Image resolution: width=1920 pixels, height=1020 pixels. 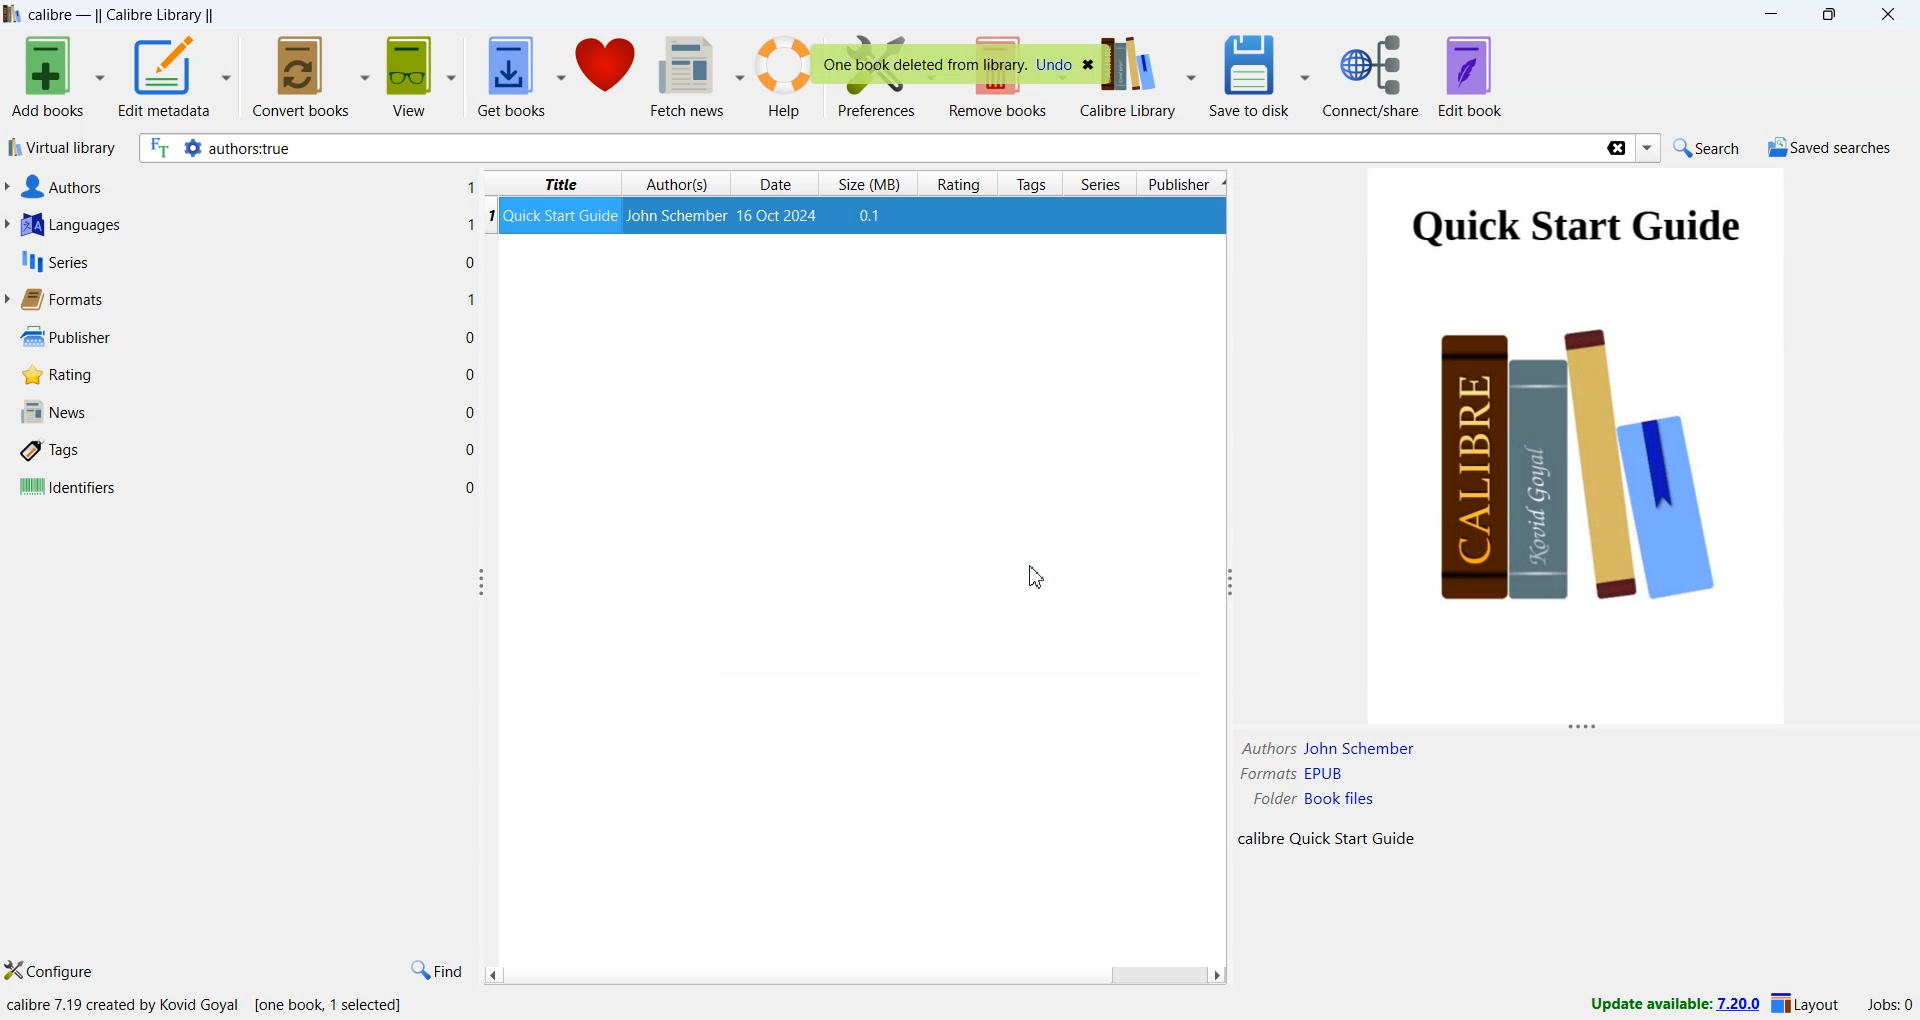 I want to click on maximize, so click(x=1833, y=16).